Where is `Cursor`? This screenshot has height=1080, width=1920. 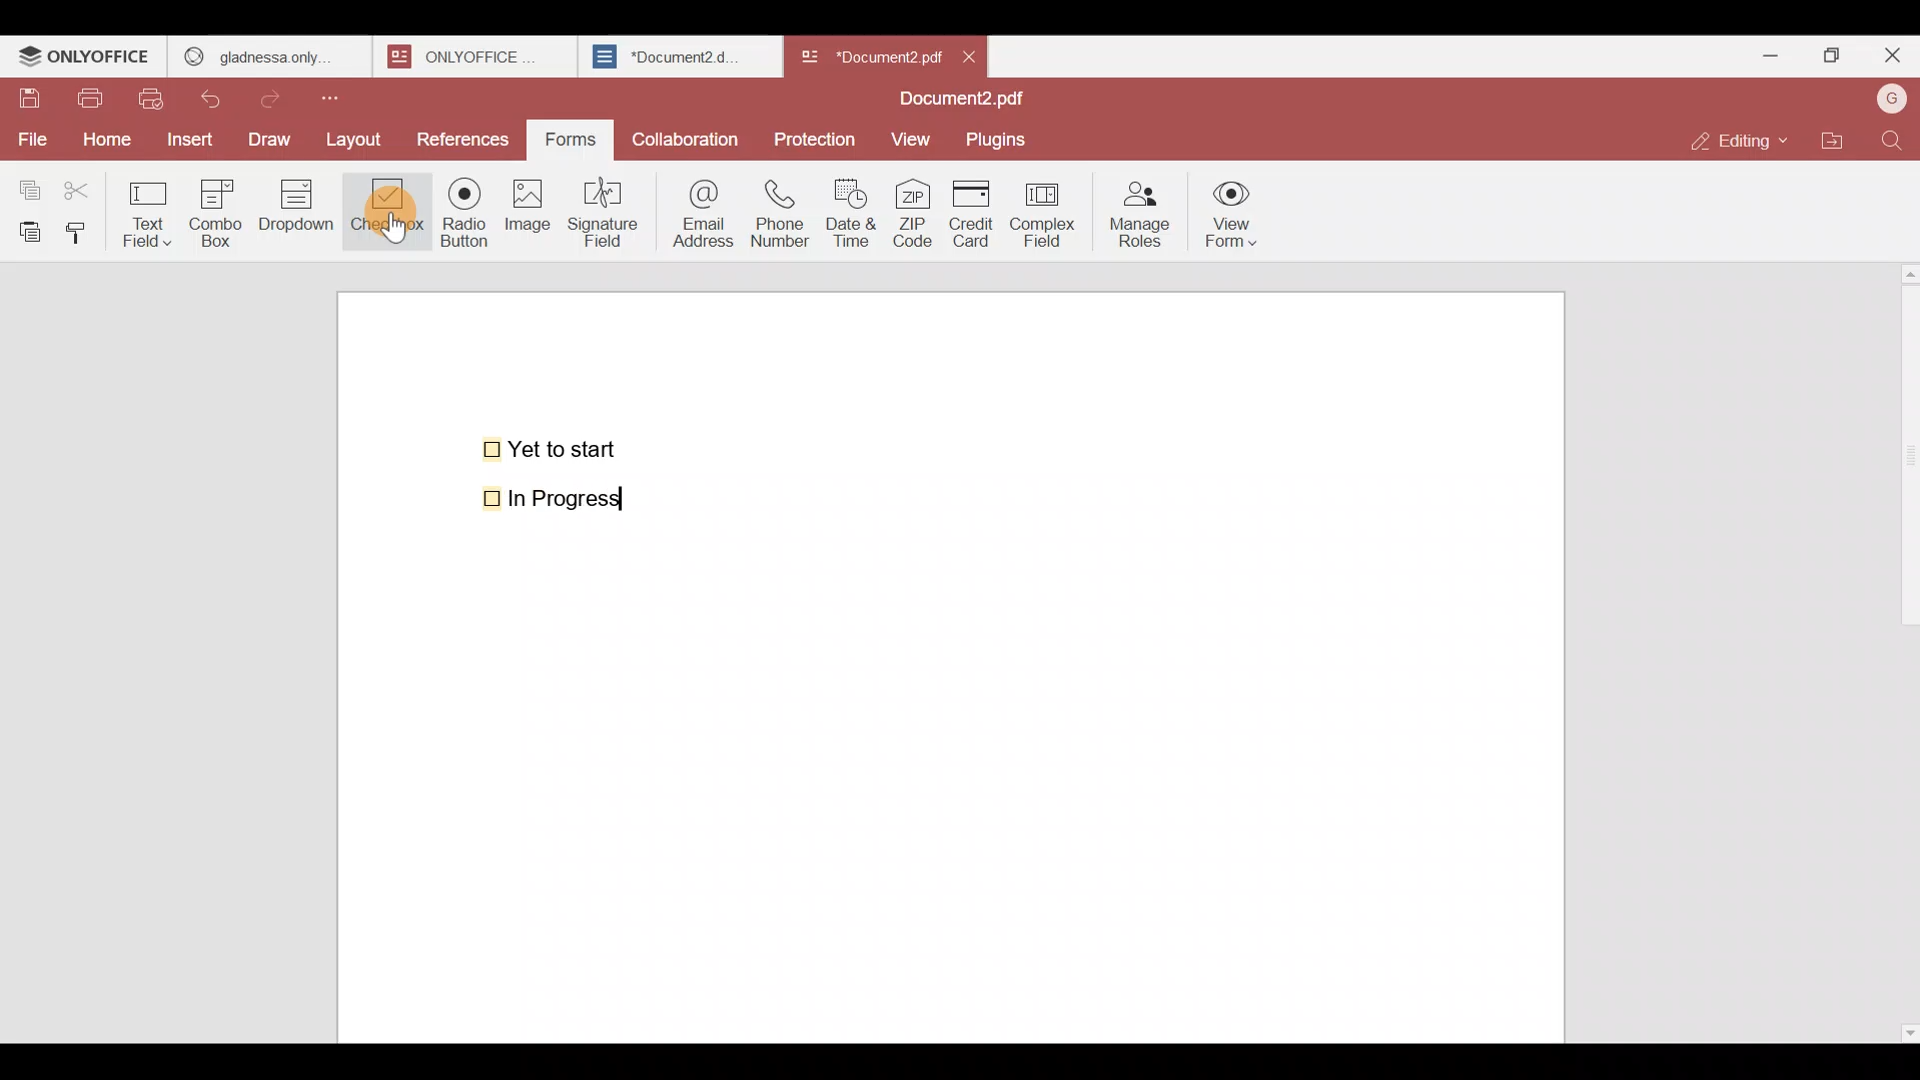
Cursor is located at coordinates (389, 228).